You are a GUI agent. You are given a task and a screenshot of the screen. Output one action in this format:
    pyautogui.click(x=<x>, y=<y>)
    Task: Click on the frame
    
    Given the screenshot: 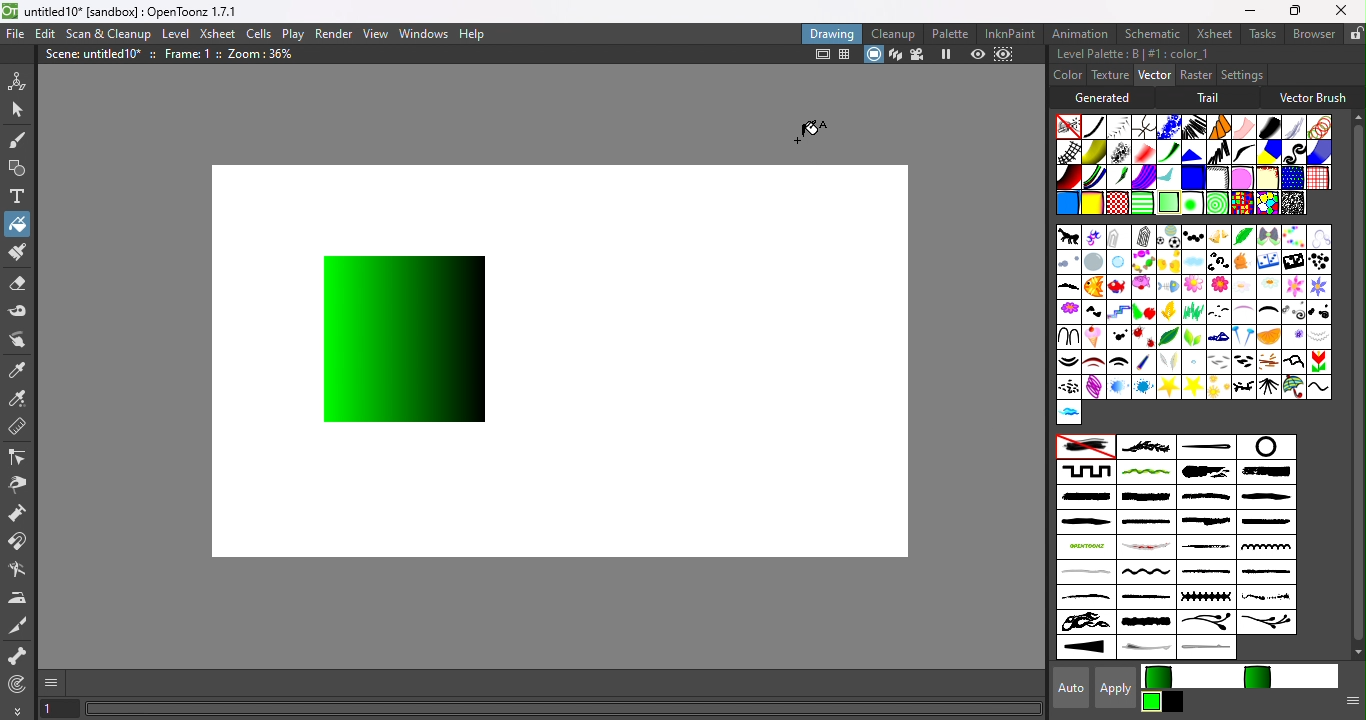 What is the action you would take?
    pyautogui.click(x=1118, y=312)
    